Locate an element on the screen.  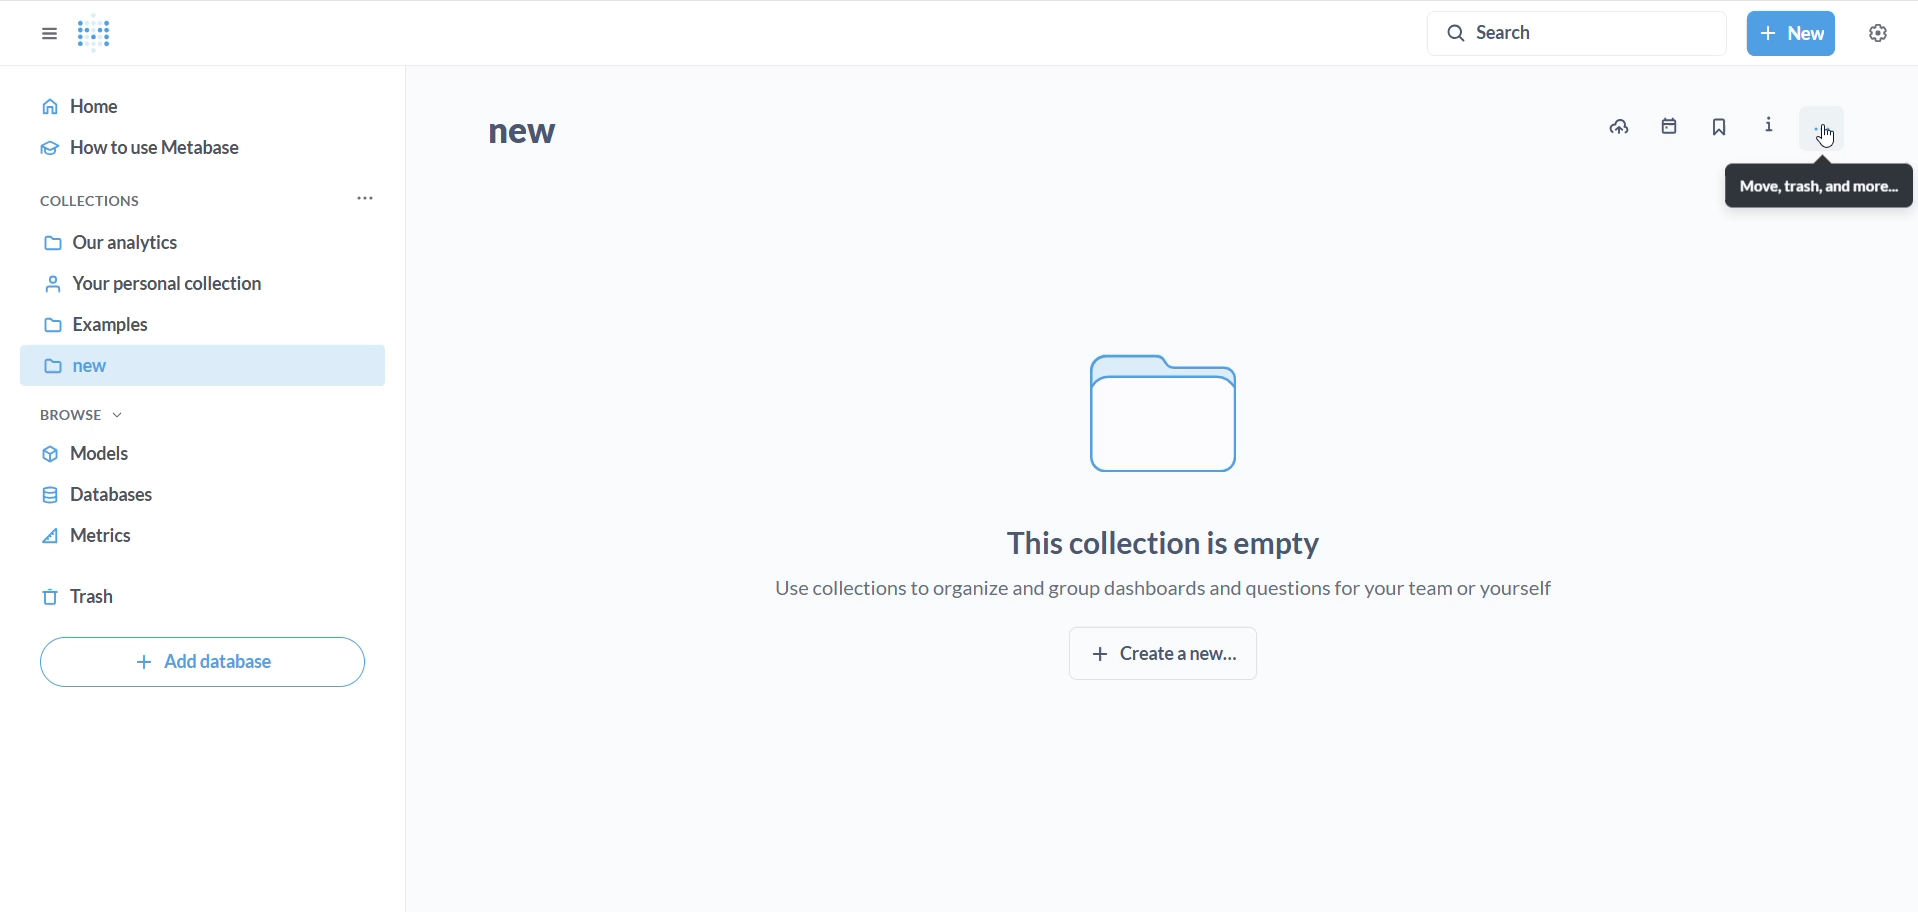
models is located at coordinates (165, 452).